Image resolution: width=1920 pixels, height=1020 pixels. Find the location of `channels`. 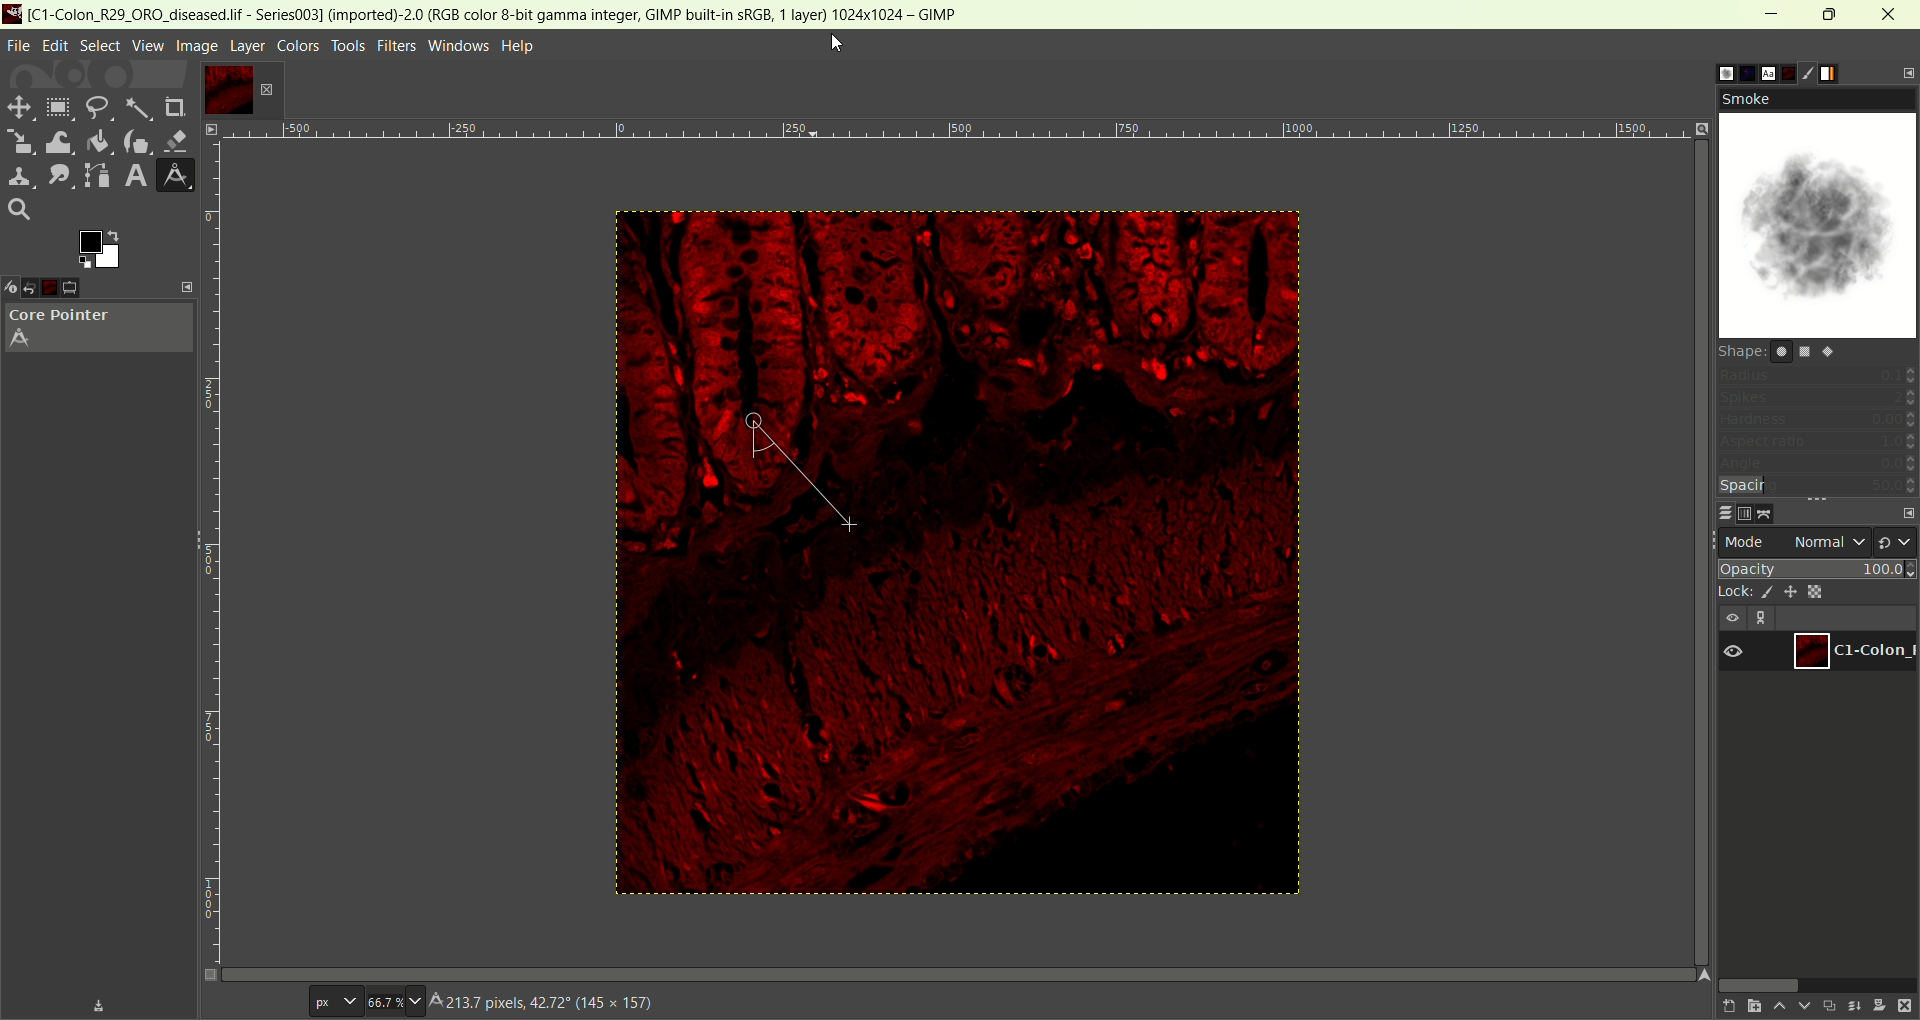

channels is located at coordinates (1745, 514).